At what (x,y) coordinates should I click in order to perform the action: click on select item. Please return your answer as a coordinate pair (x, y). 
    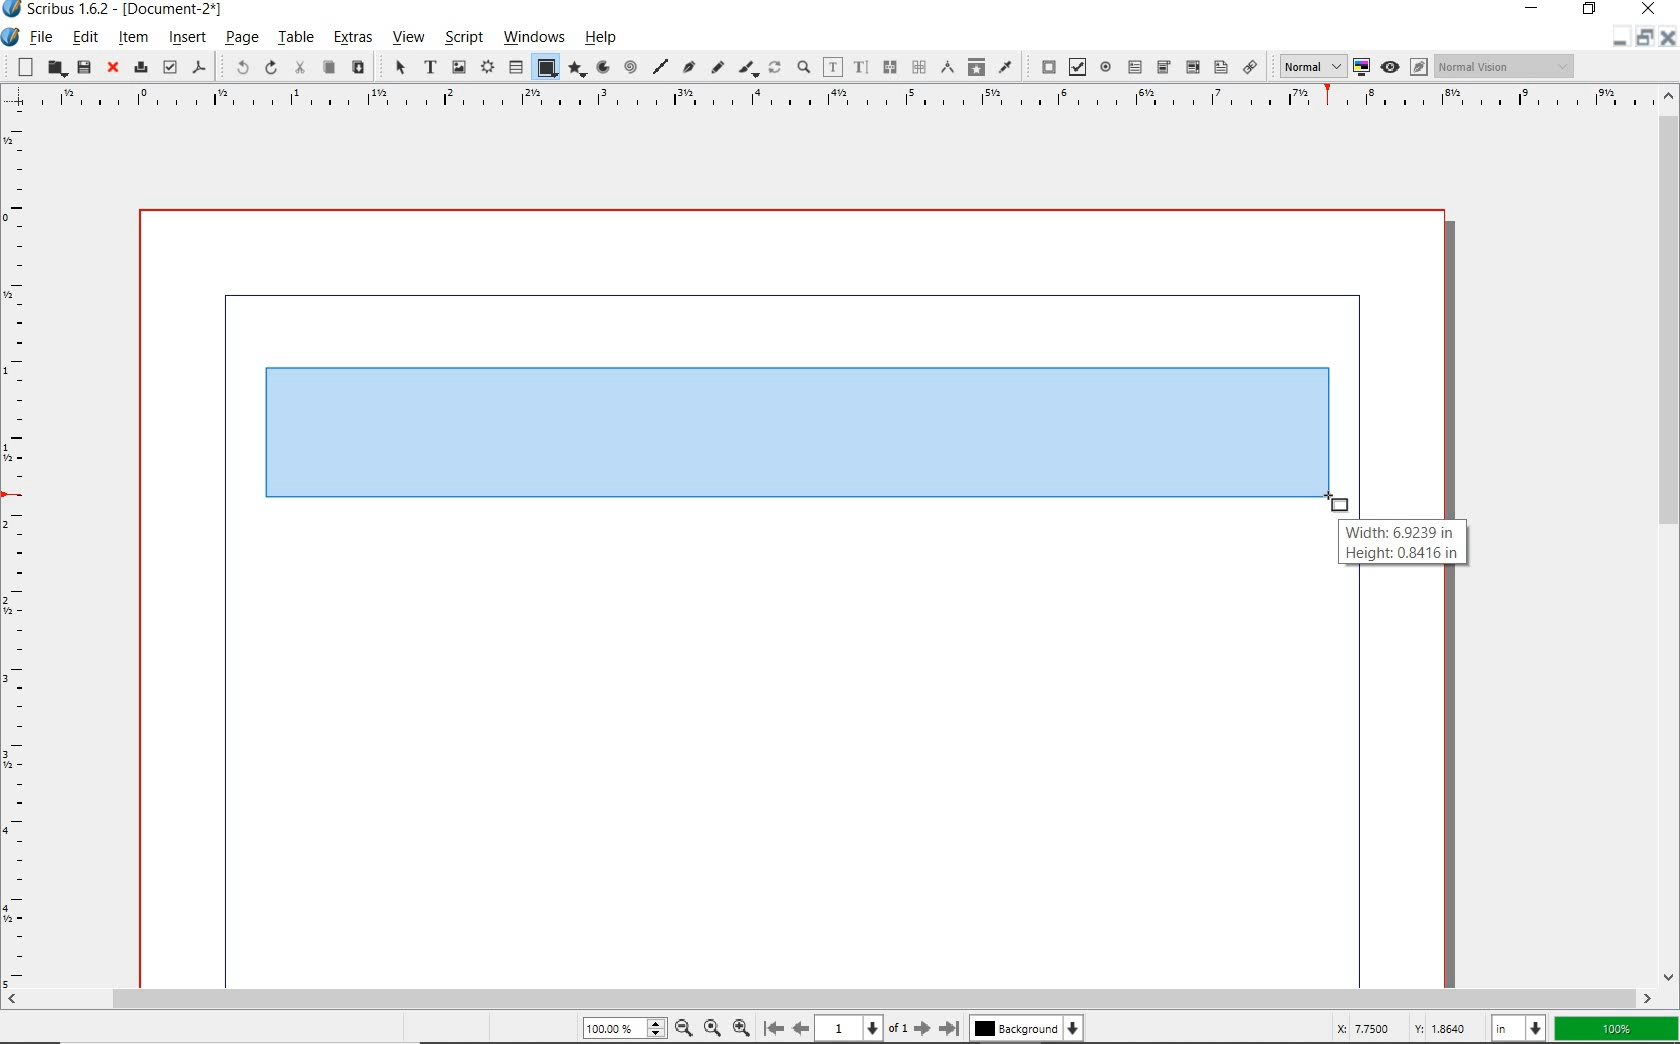
    Looking at the image, I should click on (399, 66).